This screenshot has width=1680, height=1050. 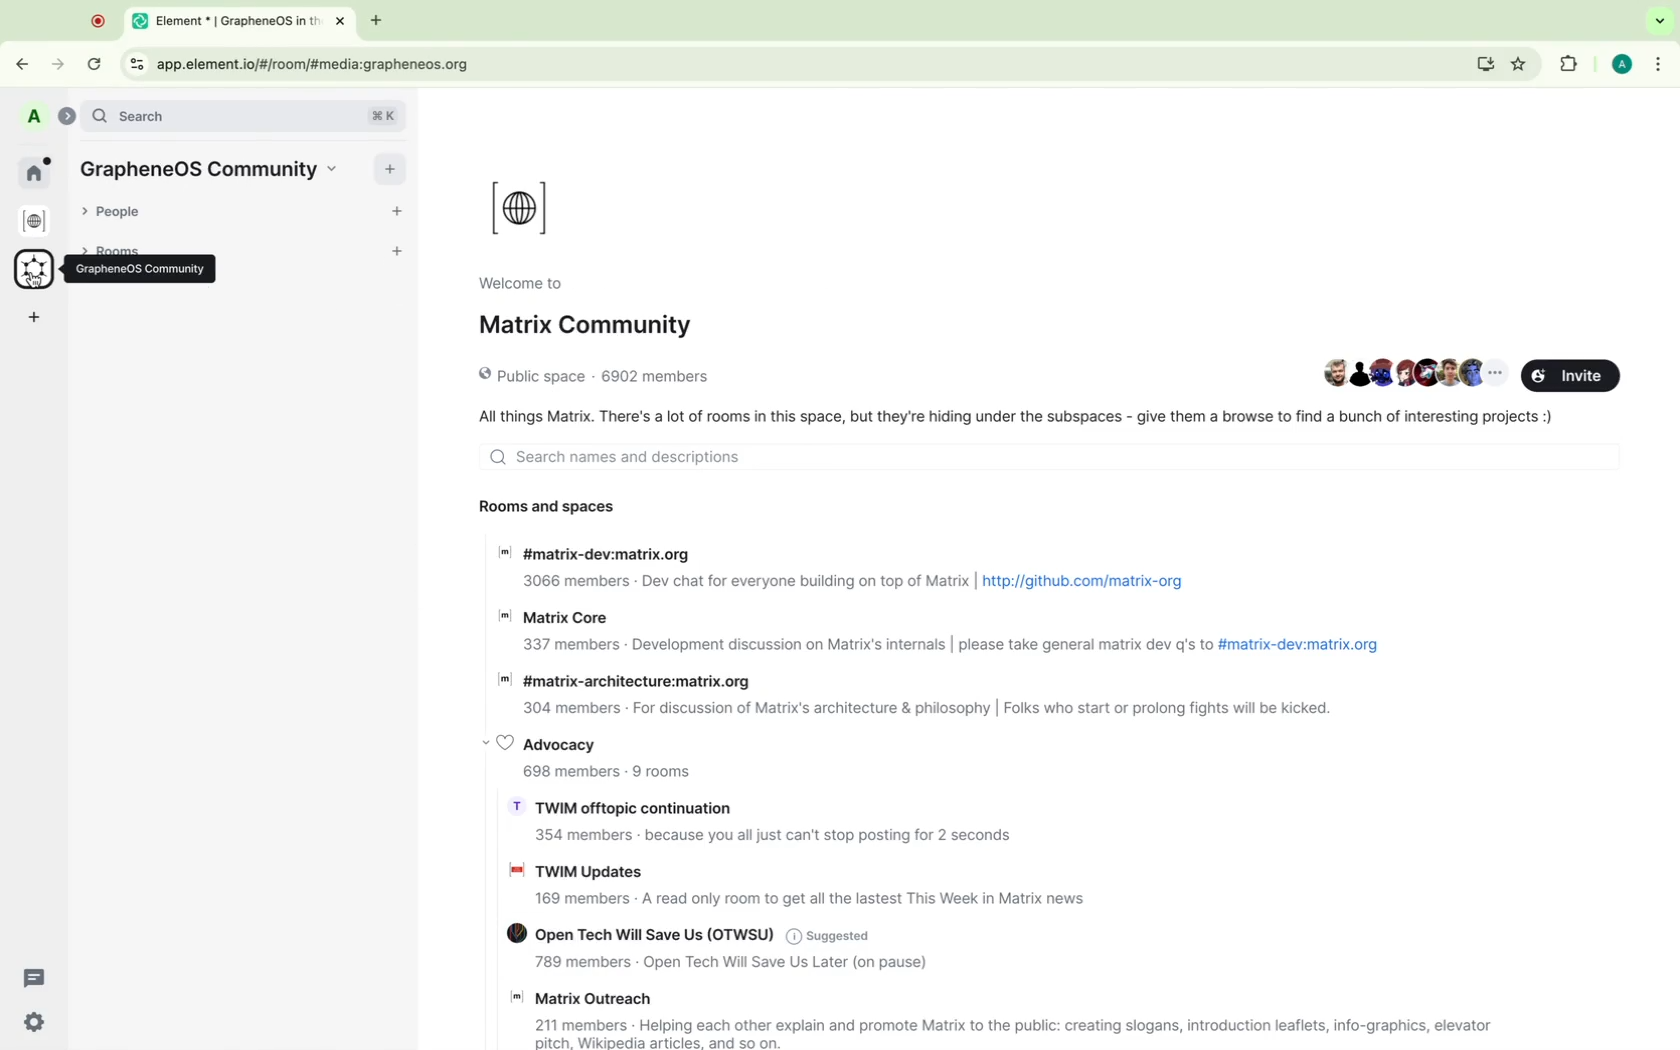 What do you see at coordinates (830, 935) in the screenshot?
I see `Suggested` at bounding box center [830, 935].